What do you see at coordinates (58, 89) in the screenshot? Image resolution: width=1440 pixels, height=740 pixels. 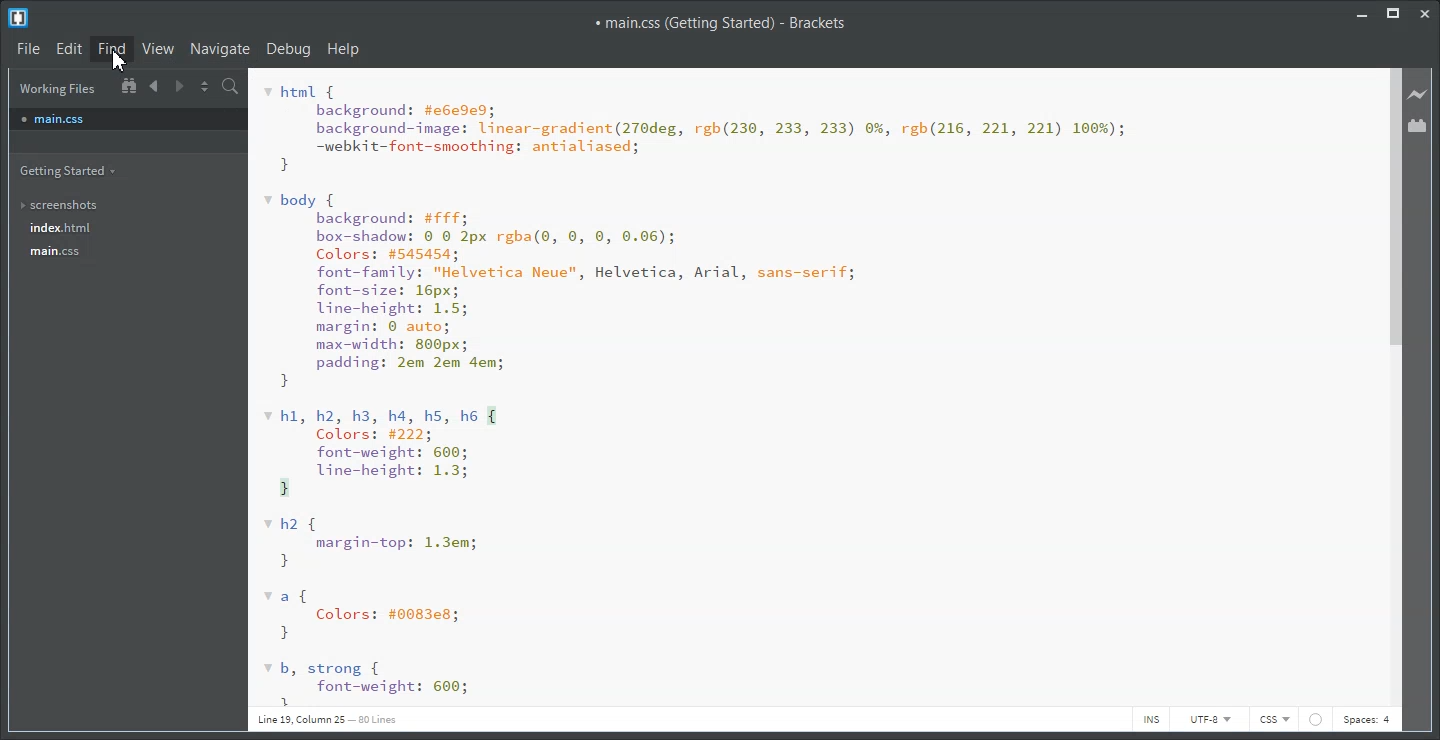 I see `Working Files` at bounding box center [58, 89].